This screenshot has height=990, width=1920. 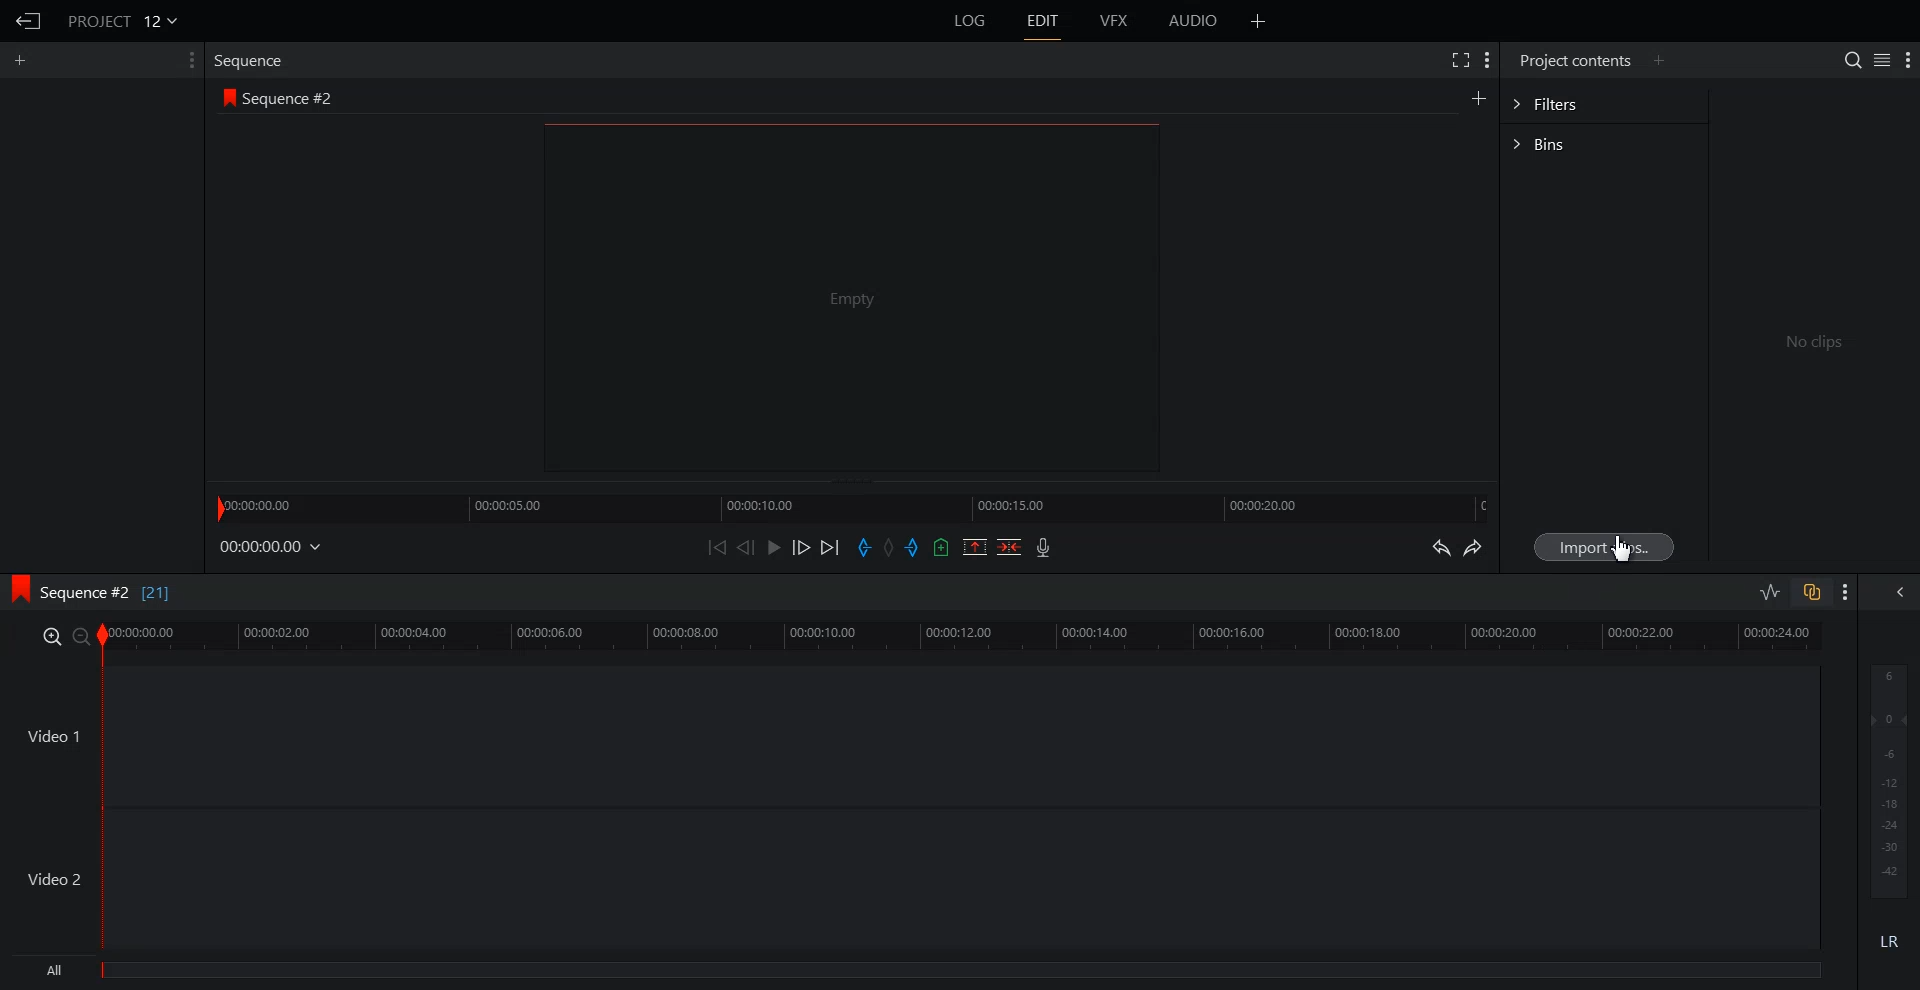 What do you see at coordinates (1009, 546) in the screenshot?
I see `Delete` at bounding box center [1009, 546].